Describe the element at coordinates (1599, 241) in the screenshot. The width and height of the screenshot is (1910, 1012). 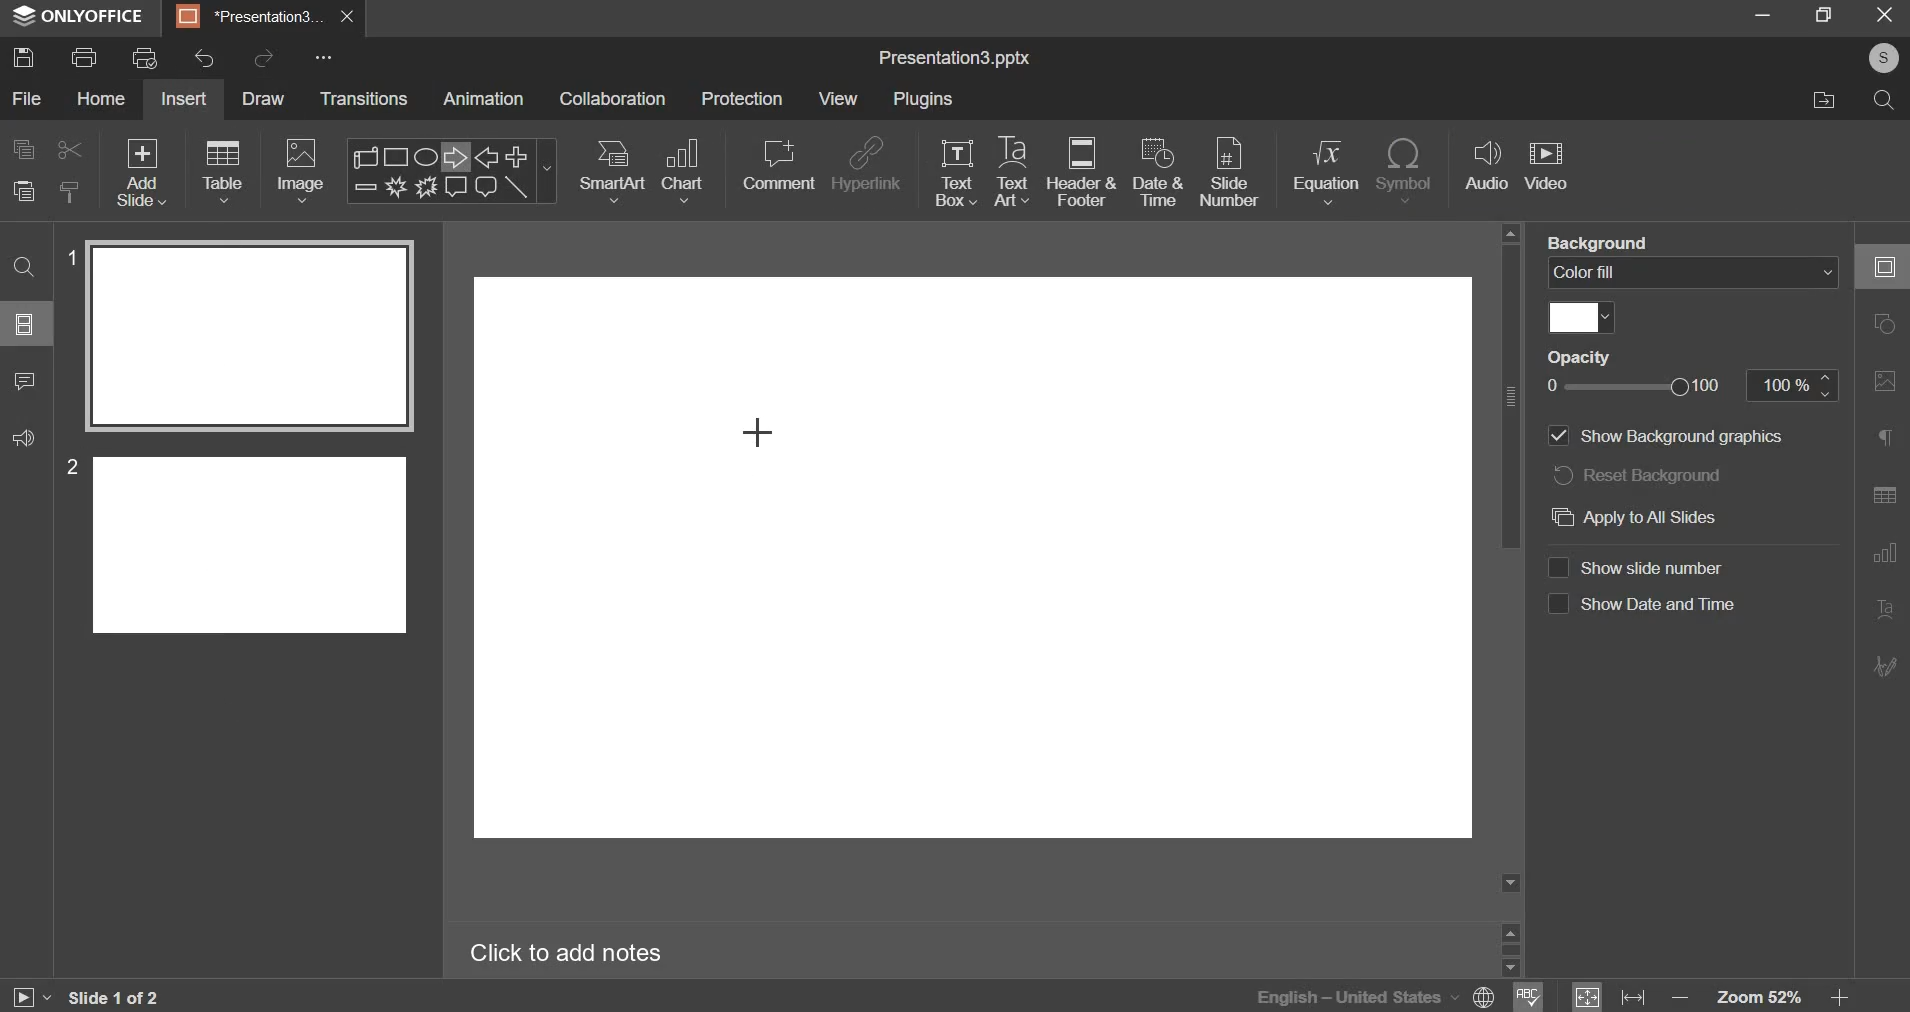
I see `background` at that location.